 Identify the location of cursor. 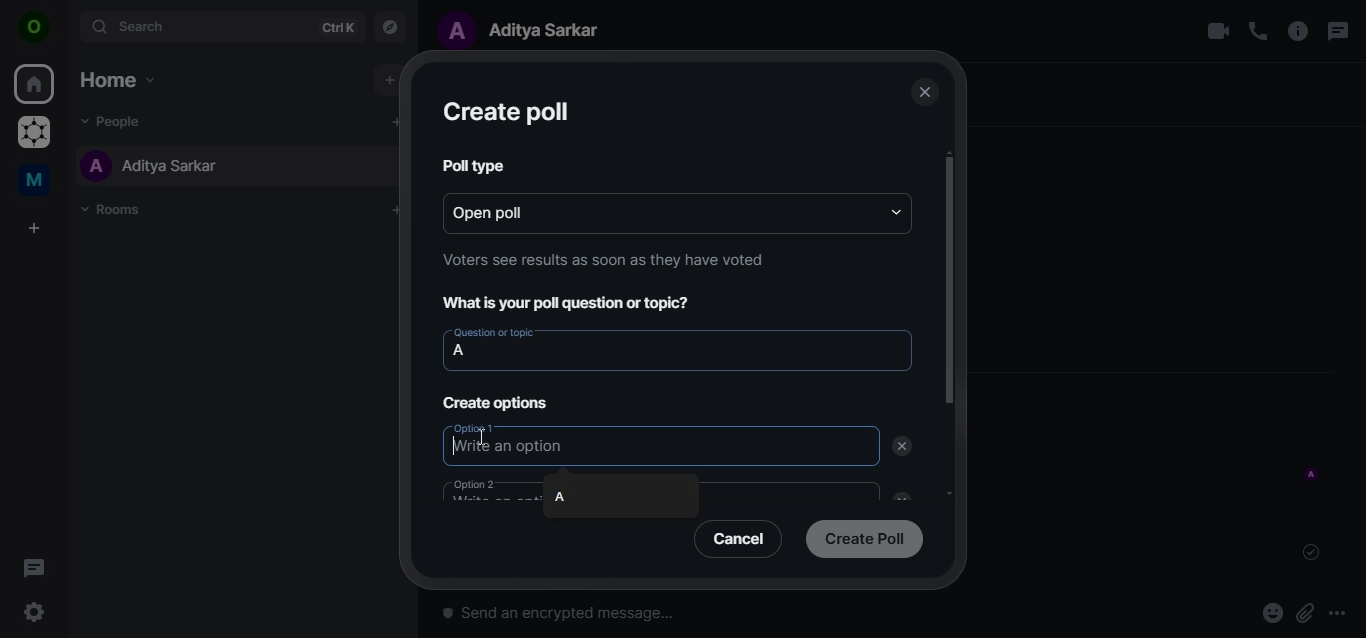
(485, 436).